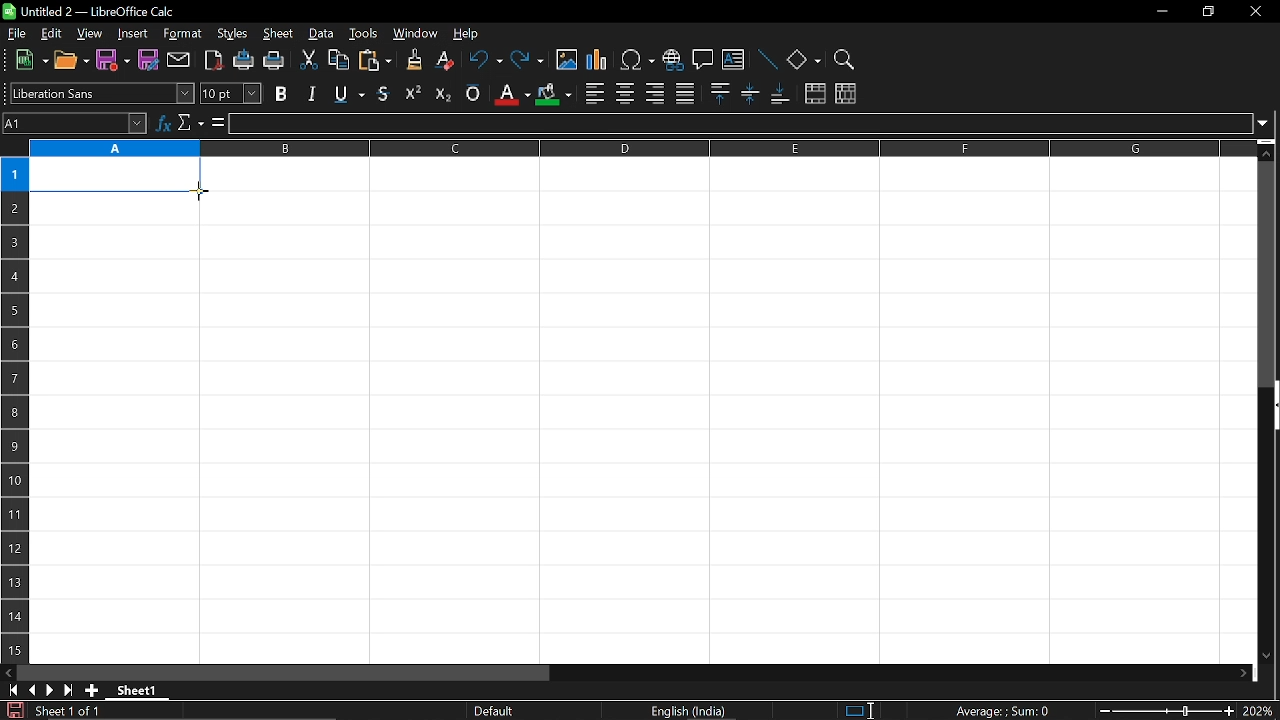 The height and width of the screenshot is (720, 1280). What do you see at coordinates (739, 124) in the screenshot?
I see `input line` at bounding box center [739, 124].